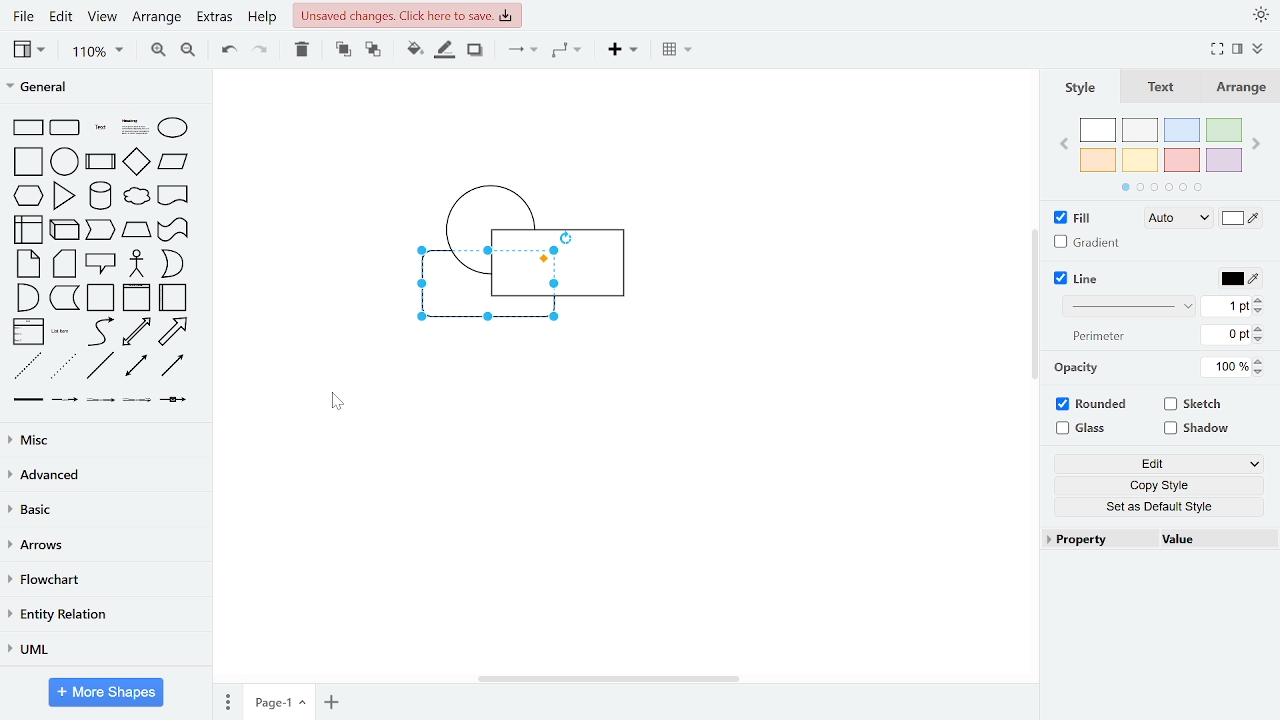 This screenshot has width=1280, height=720. Describe the element at coordinates (174, 128) in the screenshot. I see `ellipse` at that location.